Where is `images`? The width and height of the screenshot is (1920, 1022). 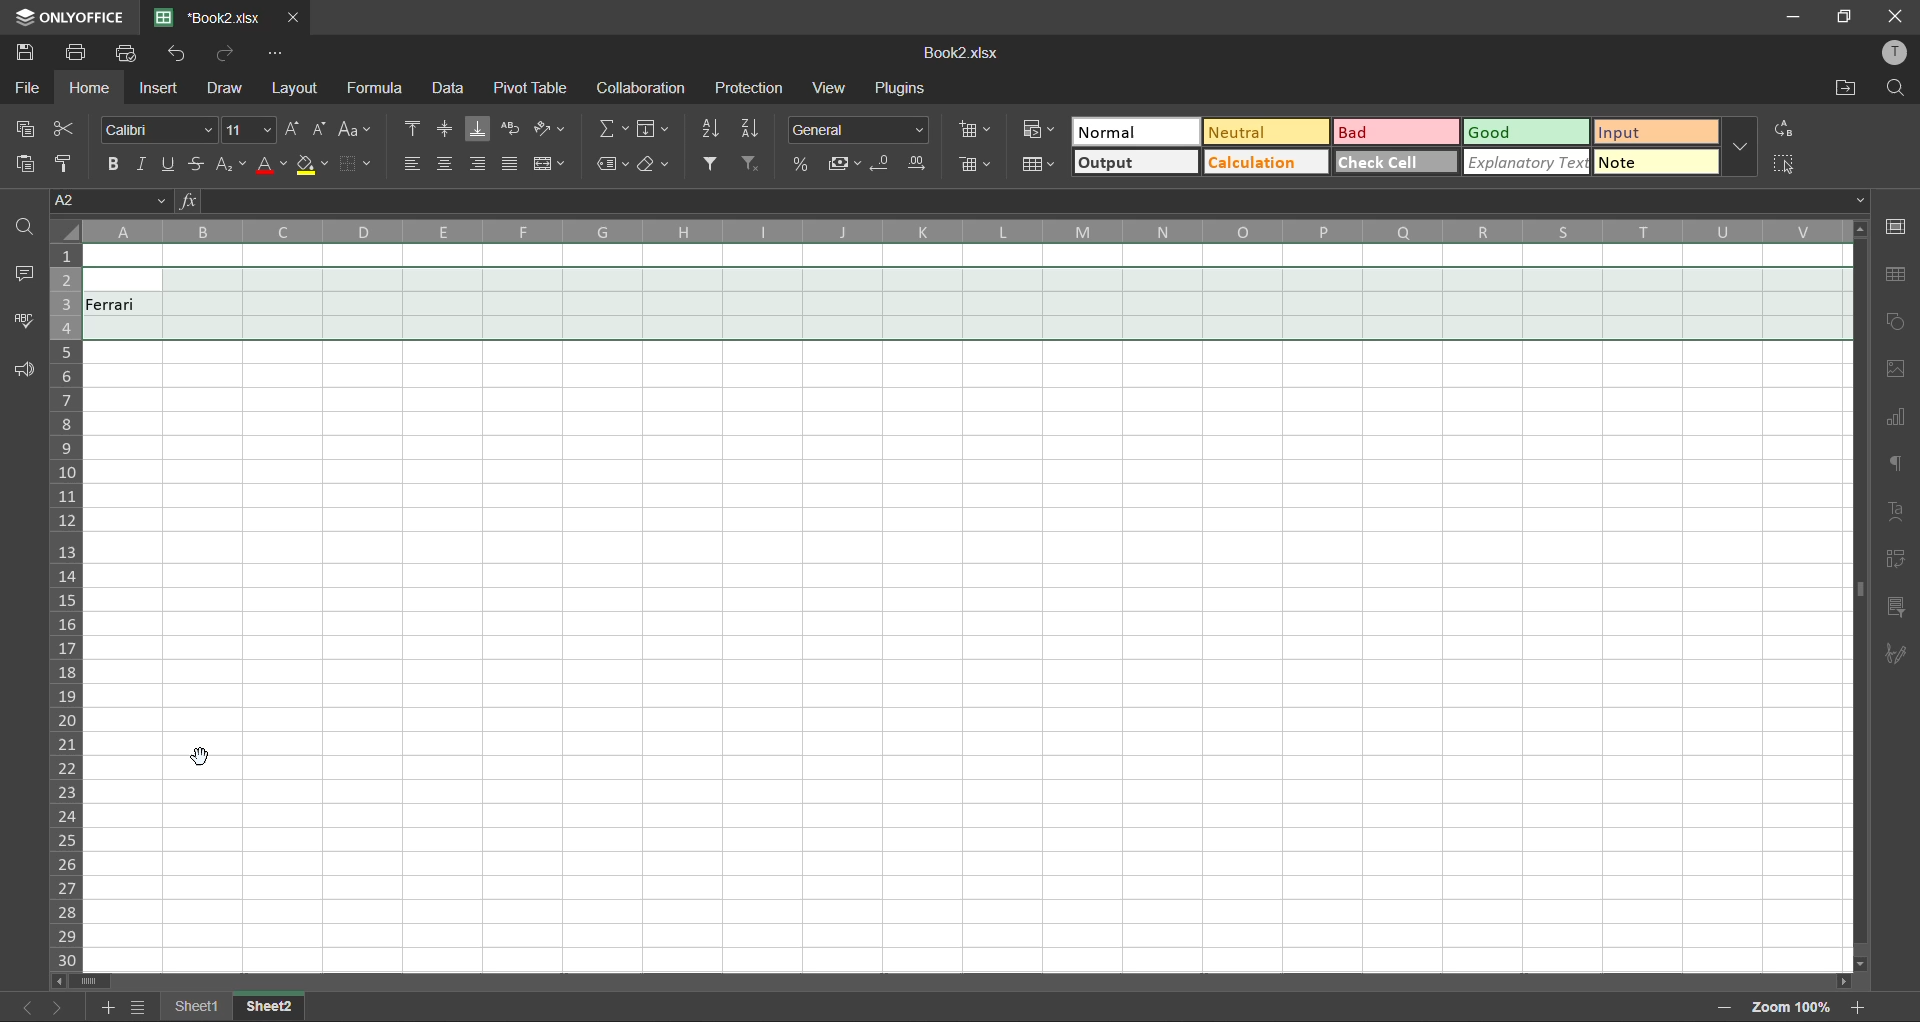
images is located at coordinates (1890, 370).